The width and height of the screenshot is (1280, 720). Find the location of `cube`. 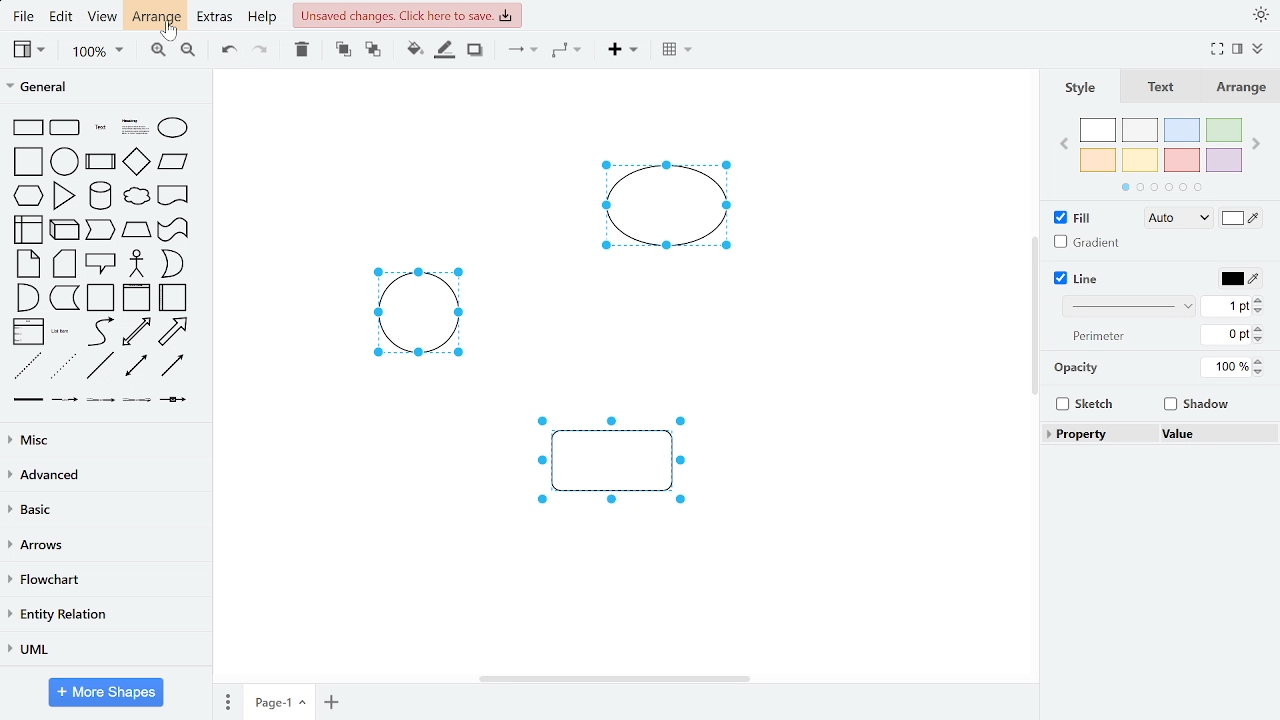

cube is located at coordinates (66, 229).